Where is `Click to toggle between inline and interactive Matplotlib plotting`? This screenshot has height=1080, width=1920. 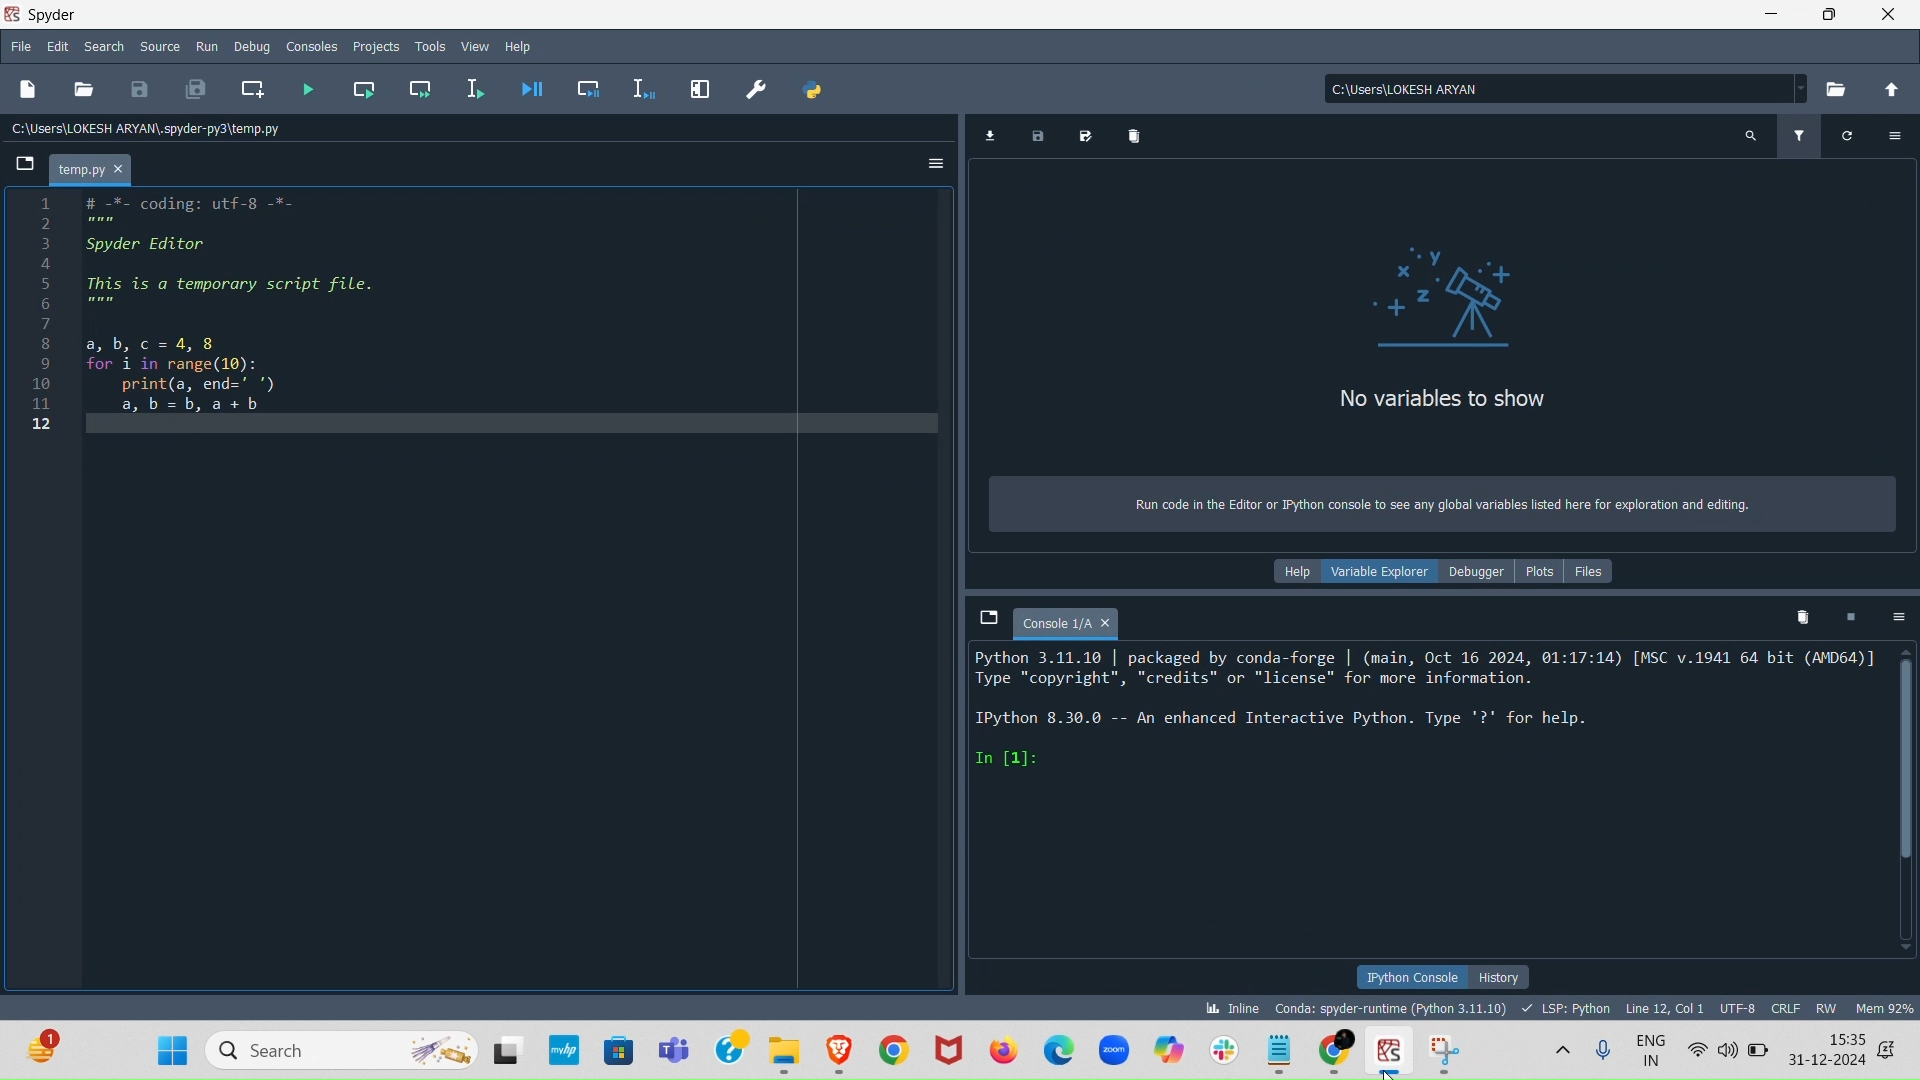
Click to toggle between inline and interactive Matplotlib plotting is located at coordinates (1228, 1004).